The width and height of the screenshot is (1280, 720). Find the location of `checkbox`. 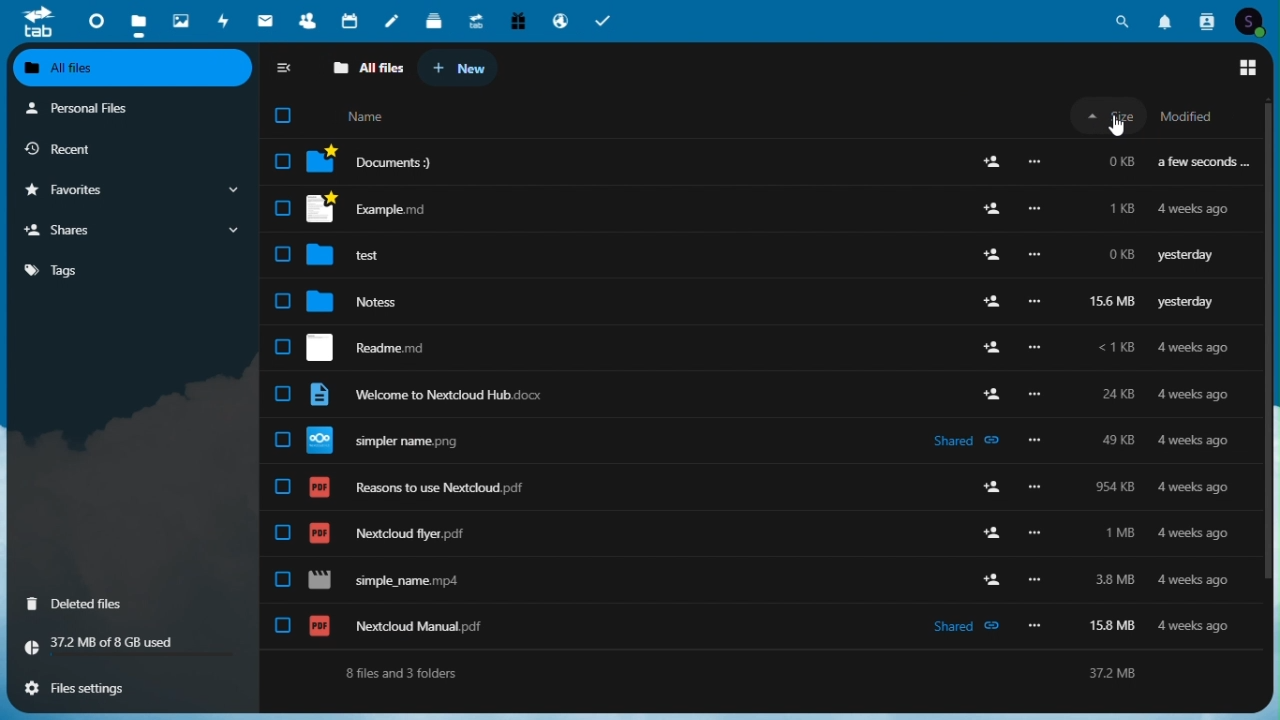

checkbox is located at coordinates (286, 116).